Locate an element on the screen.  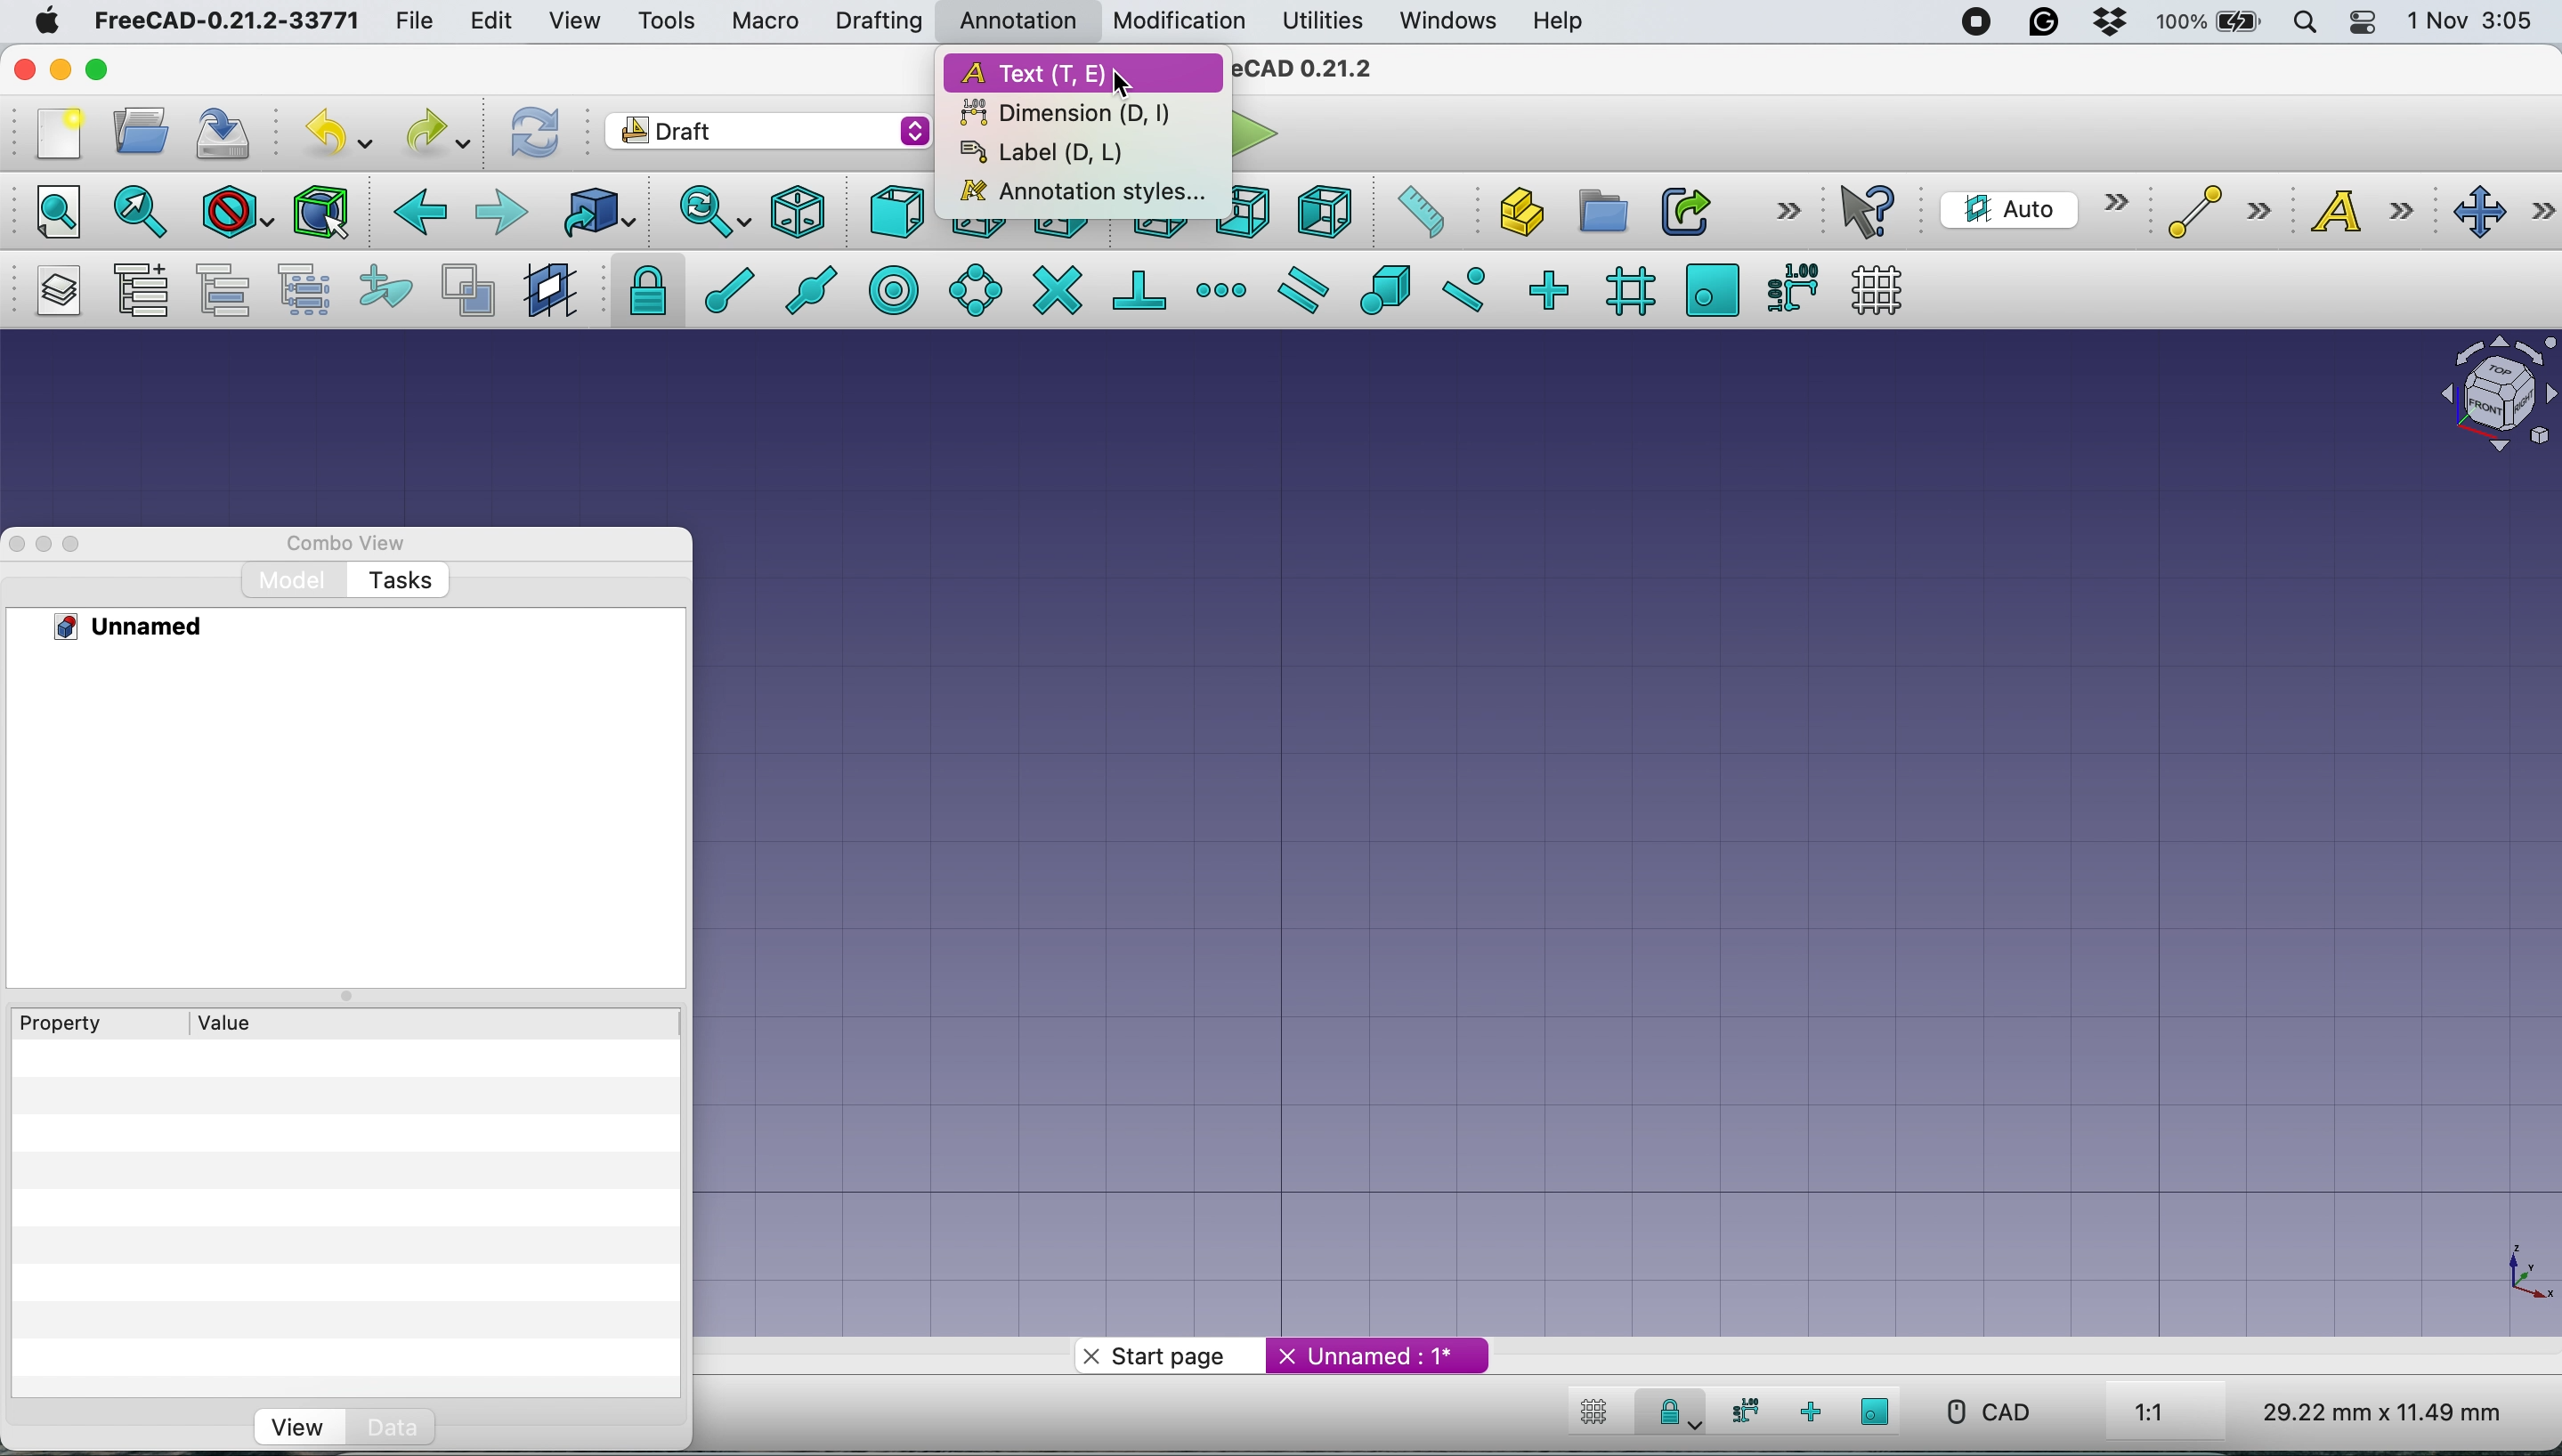
tasks is located at coordinates (396, 579).